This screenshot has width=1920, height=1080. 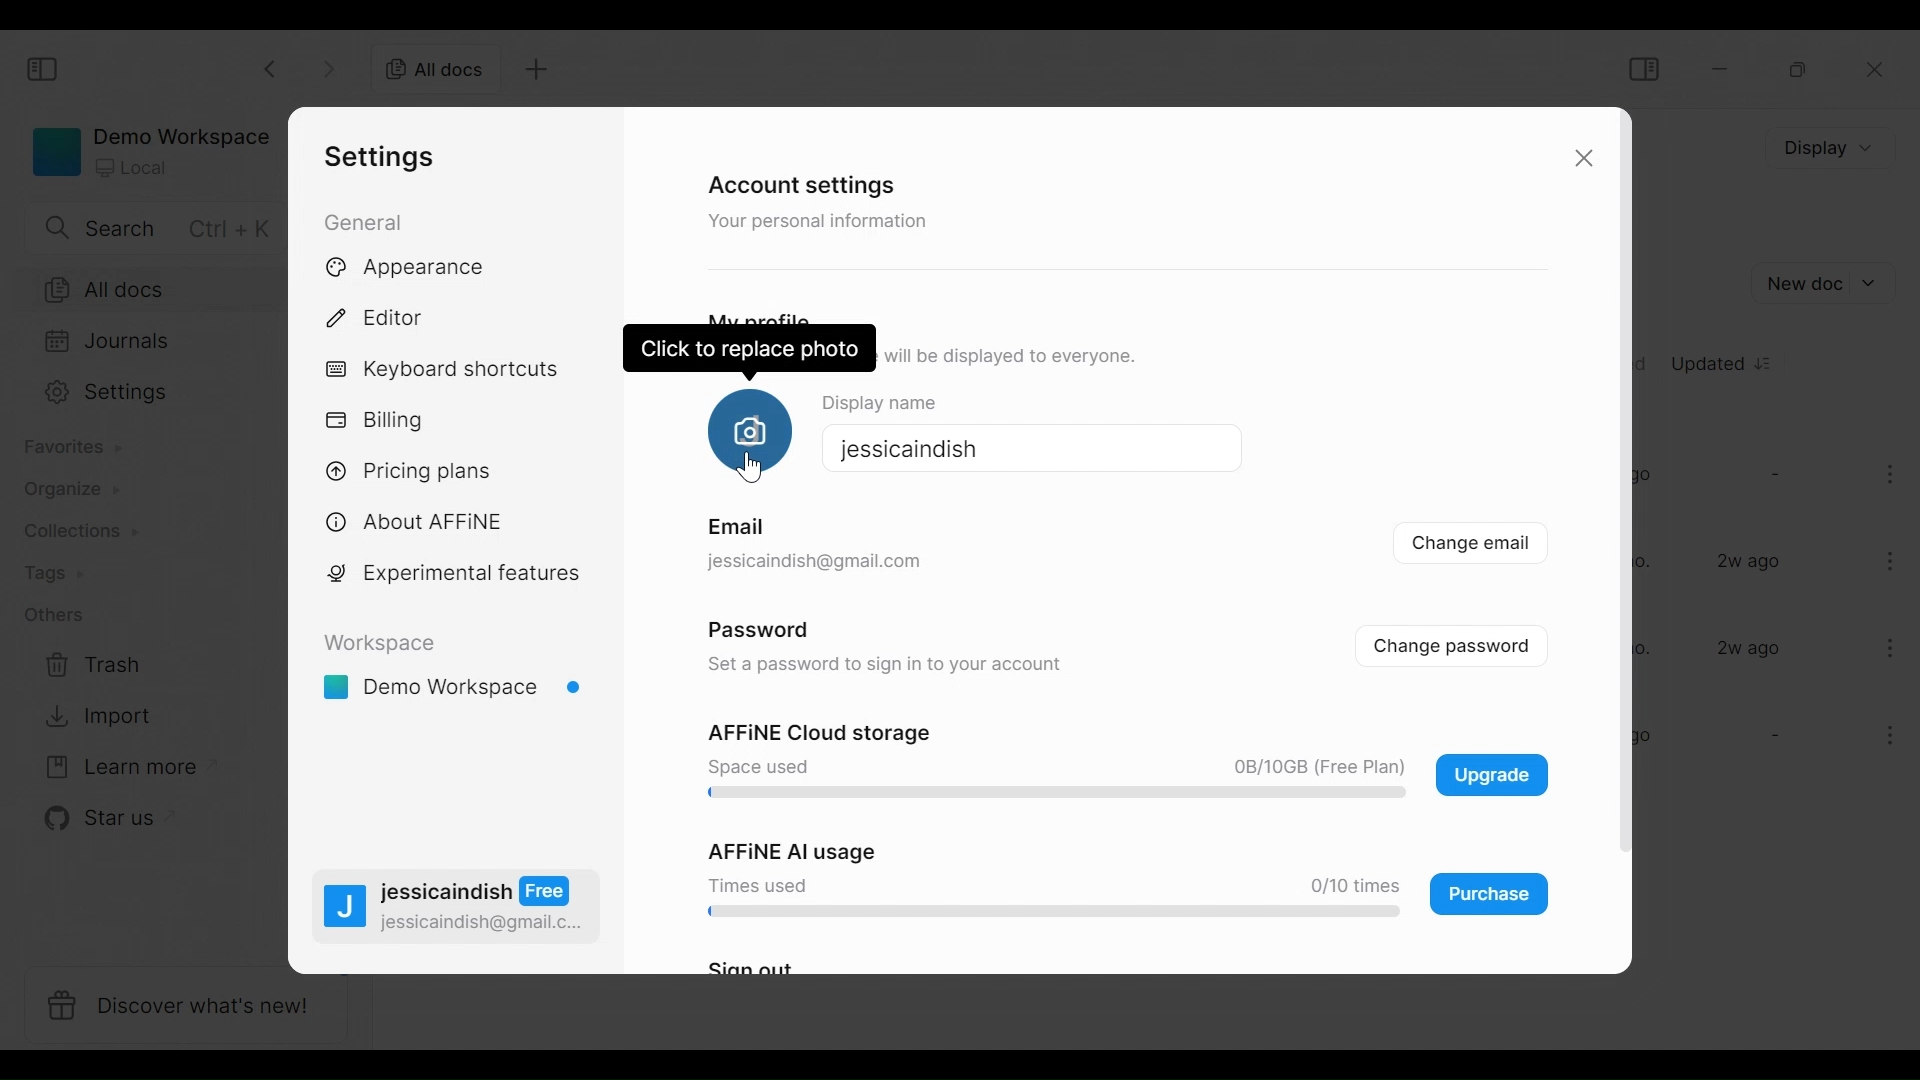 What do you see at coordinates (755, 766) in the screenshot?
I see `Space used` at bounding box center [755, 766].